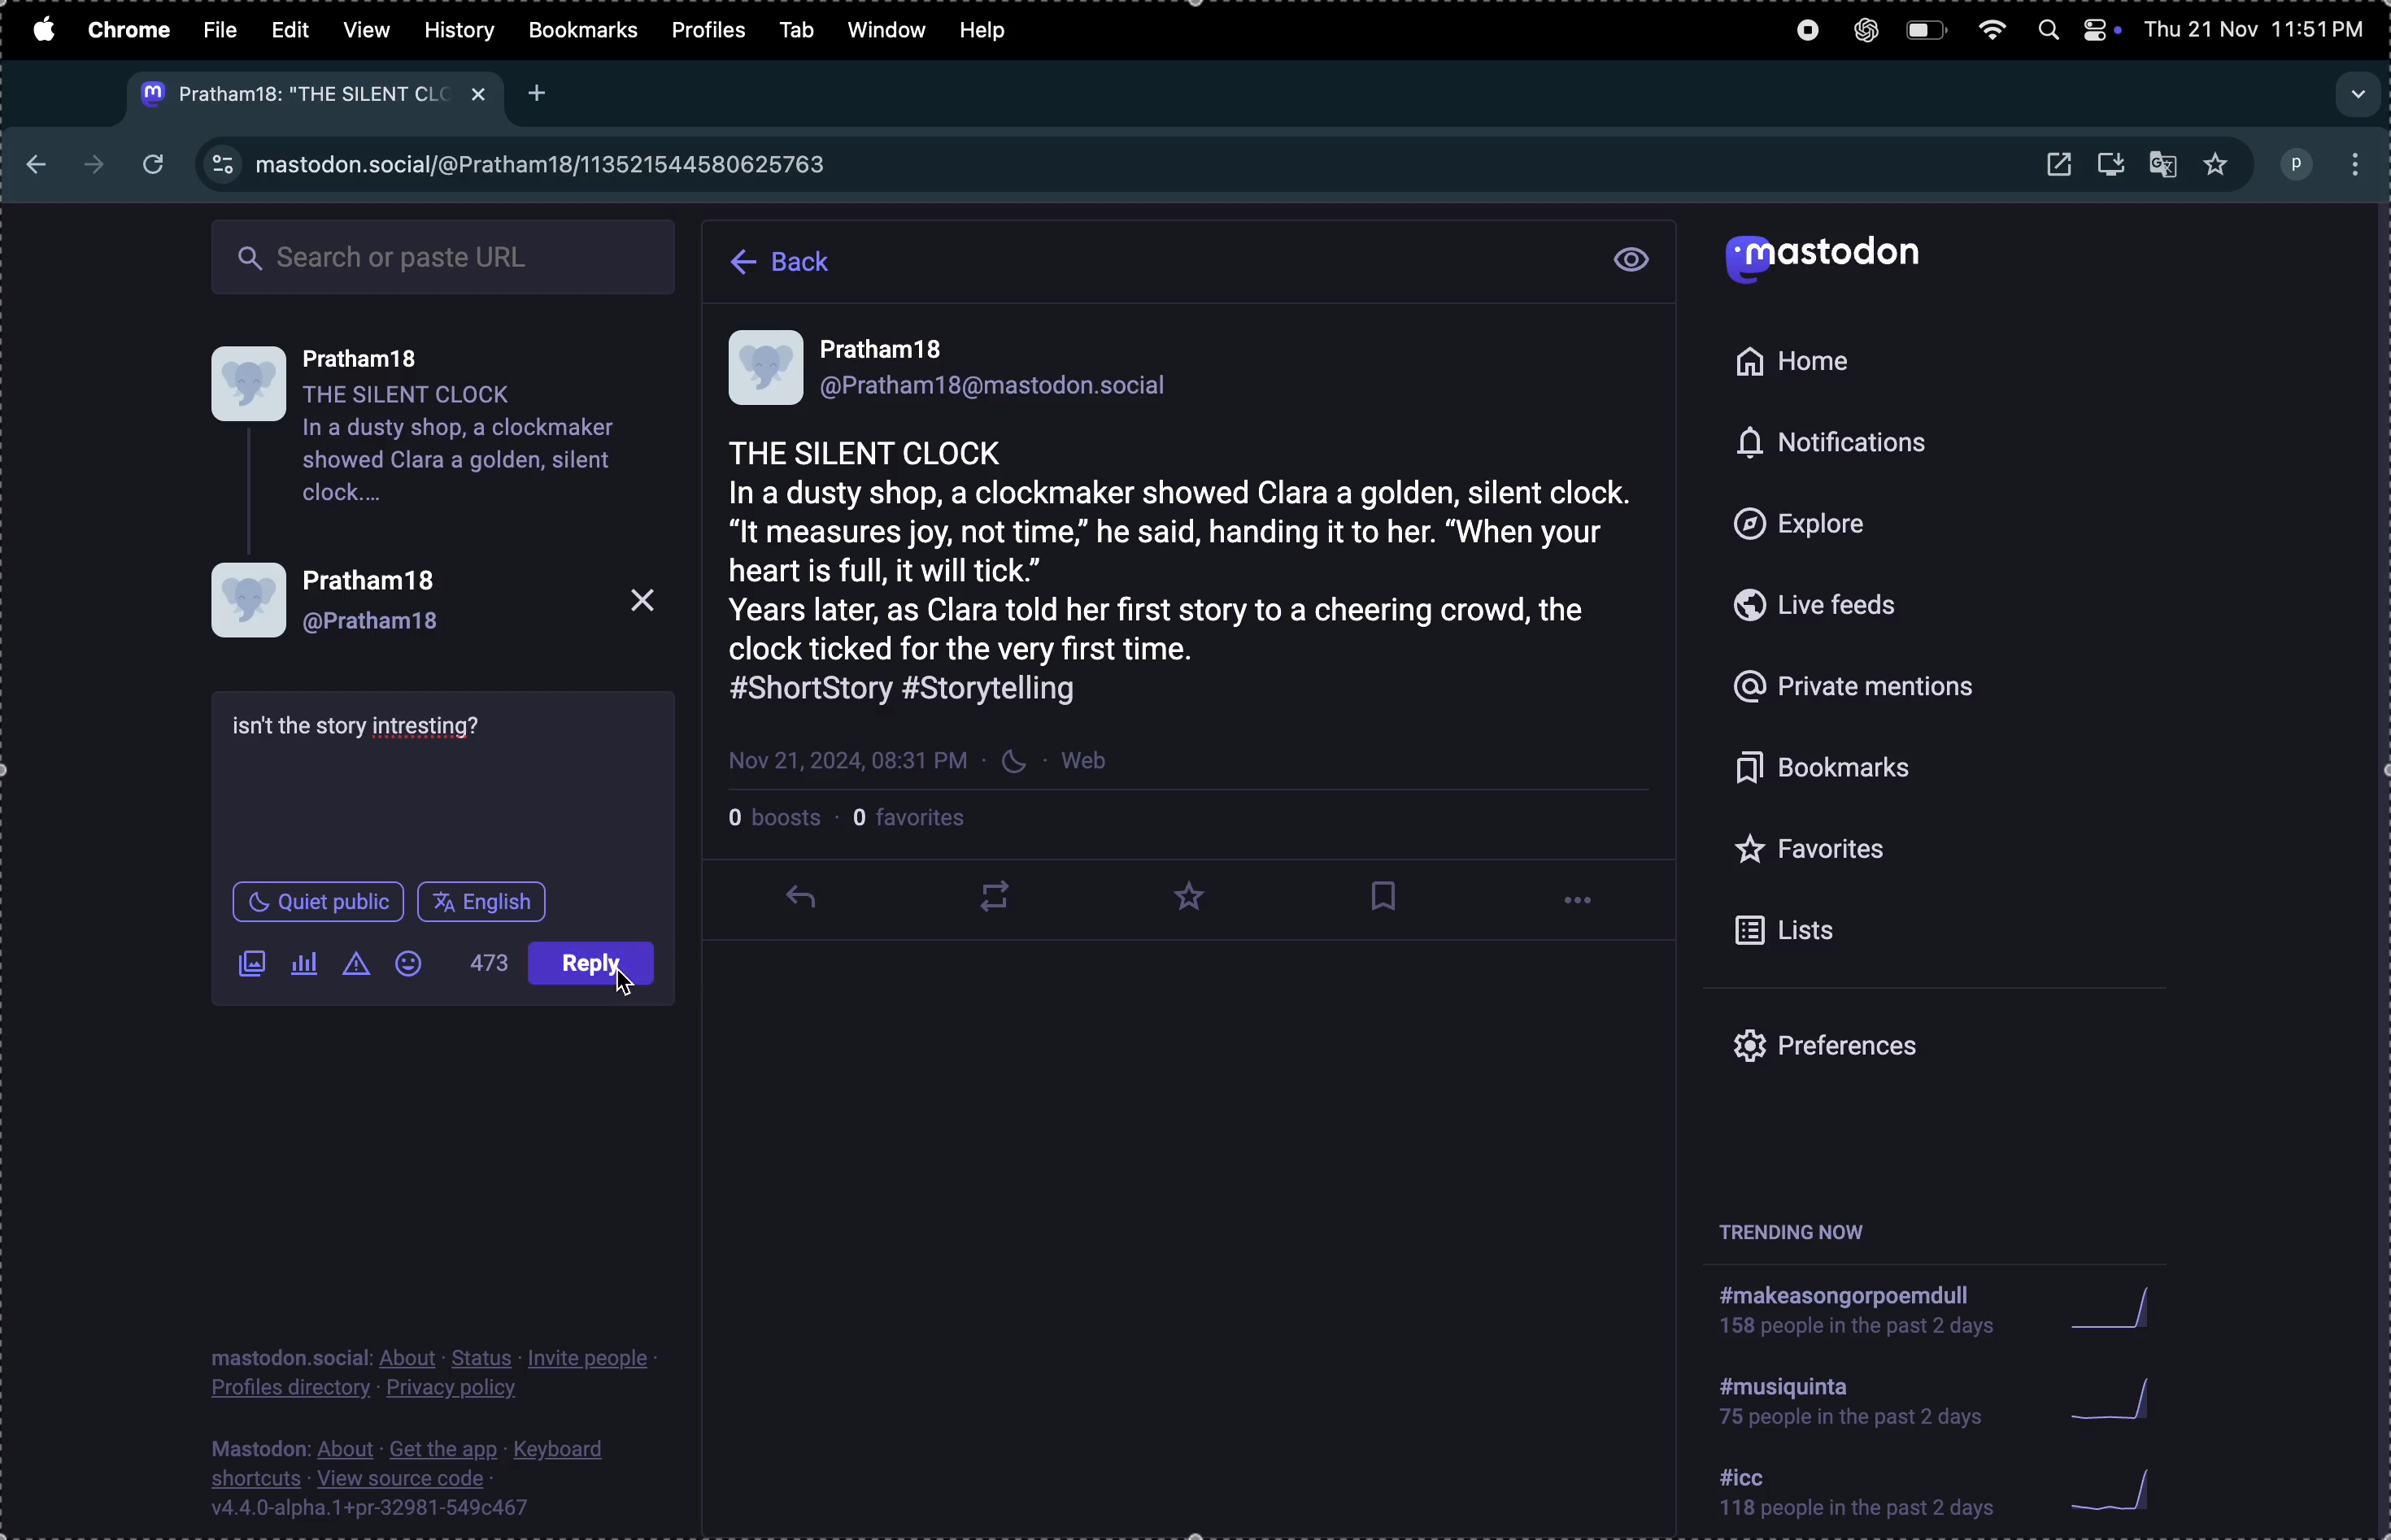 Image resolution: width=2391 pixels, height=1540 pixels. What do you see at coordinates (495, 900) in the screenshot?
I see `post` at bounding box center [495, 900].